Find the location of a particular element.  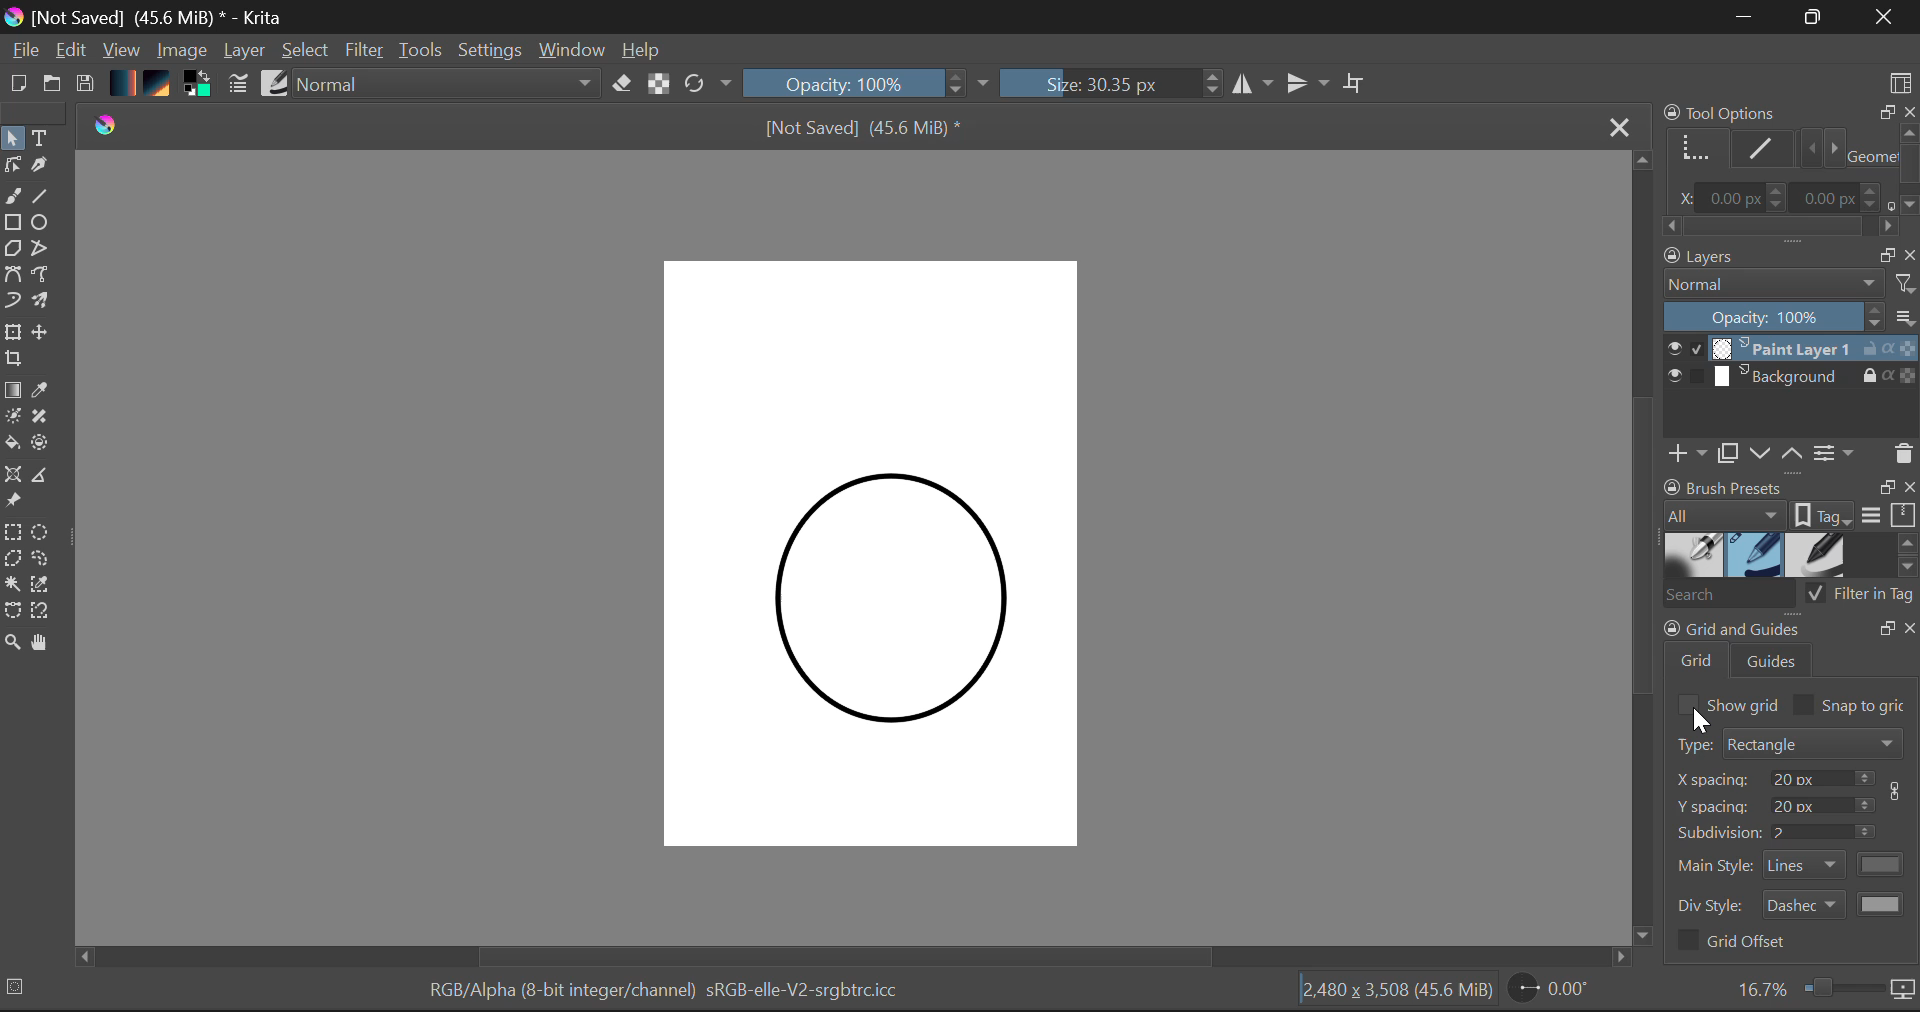

Scroll Bar is located at coordinates (1642, 549).